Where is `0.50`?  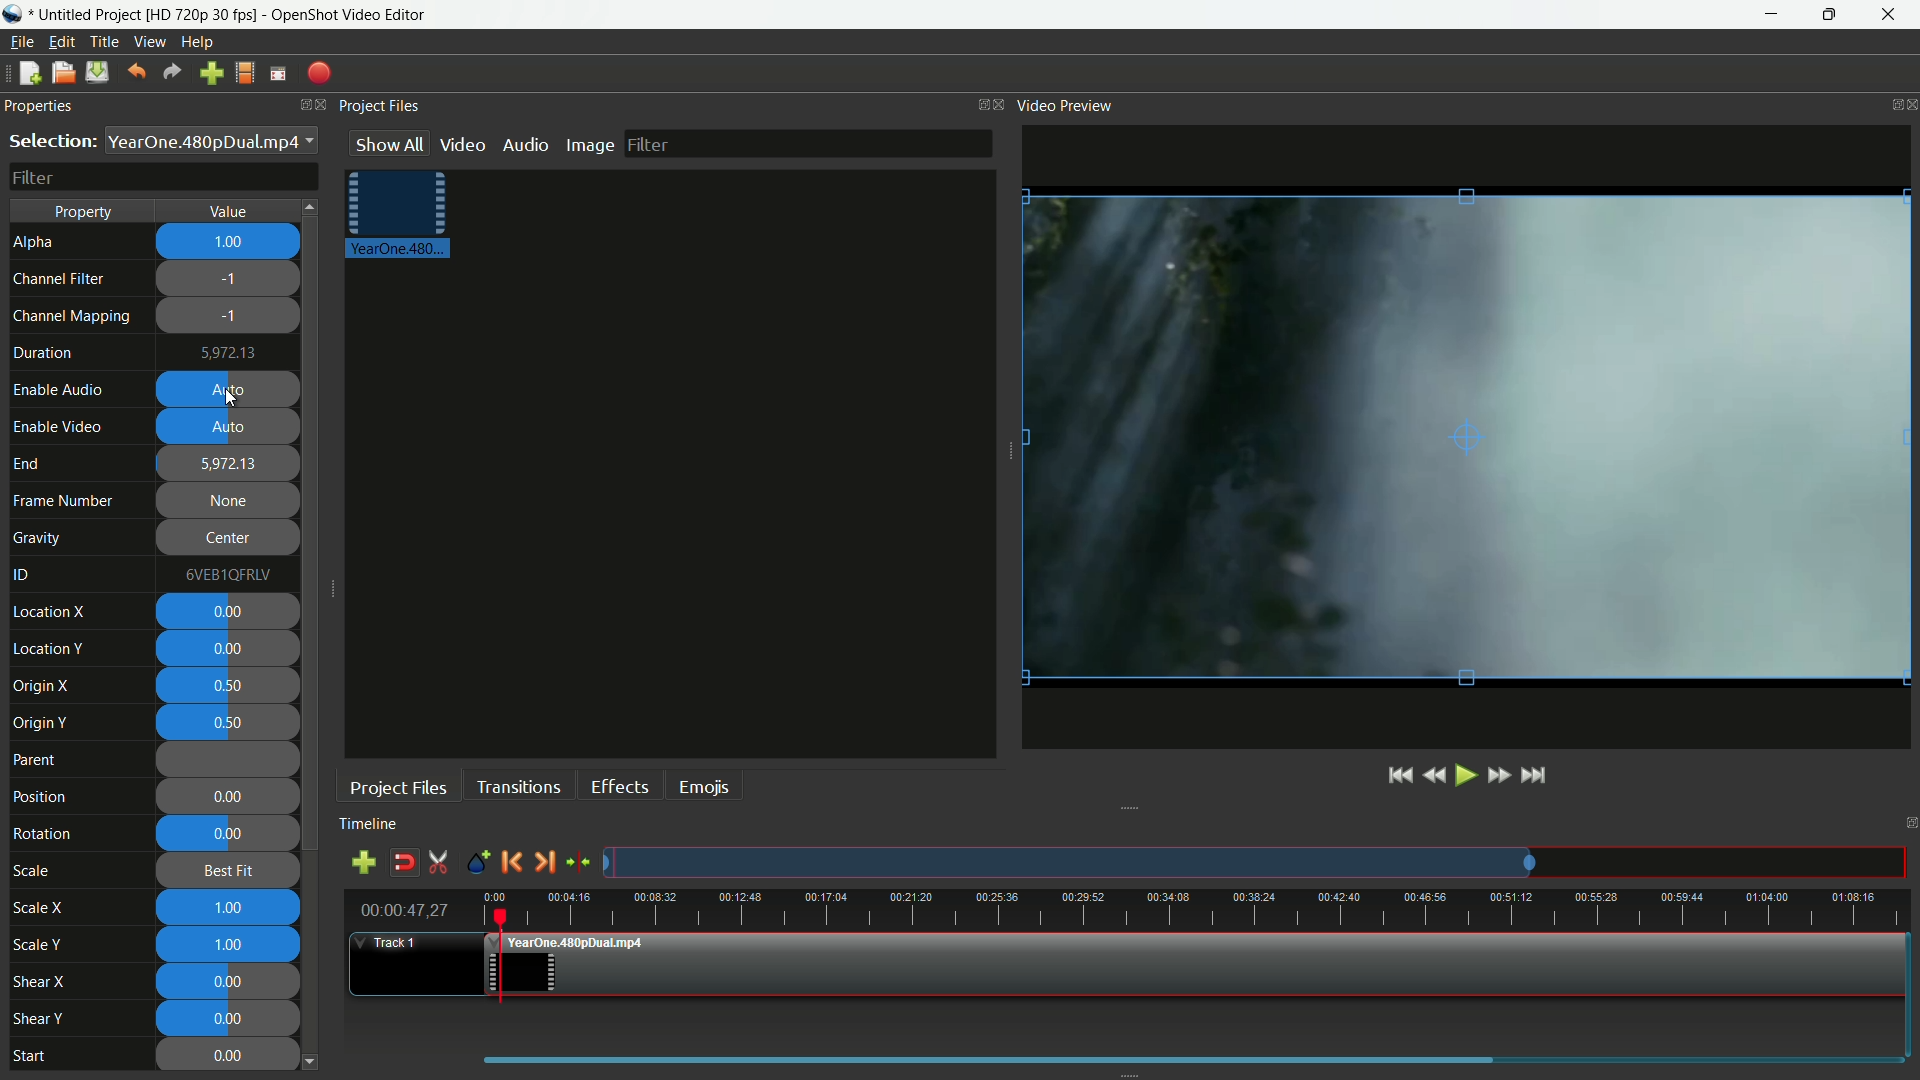 0.50 is located at coordinates (231, 723).